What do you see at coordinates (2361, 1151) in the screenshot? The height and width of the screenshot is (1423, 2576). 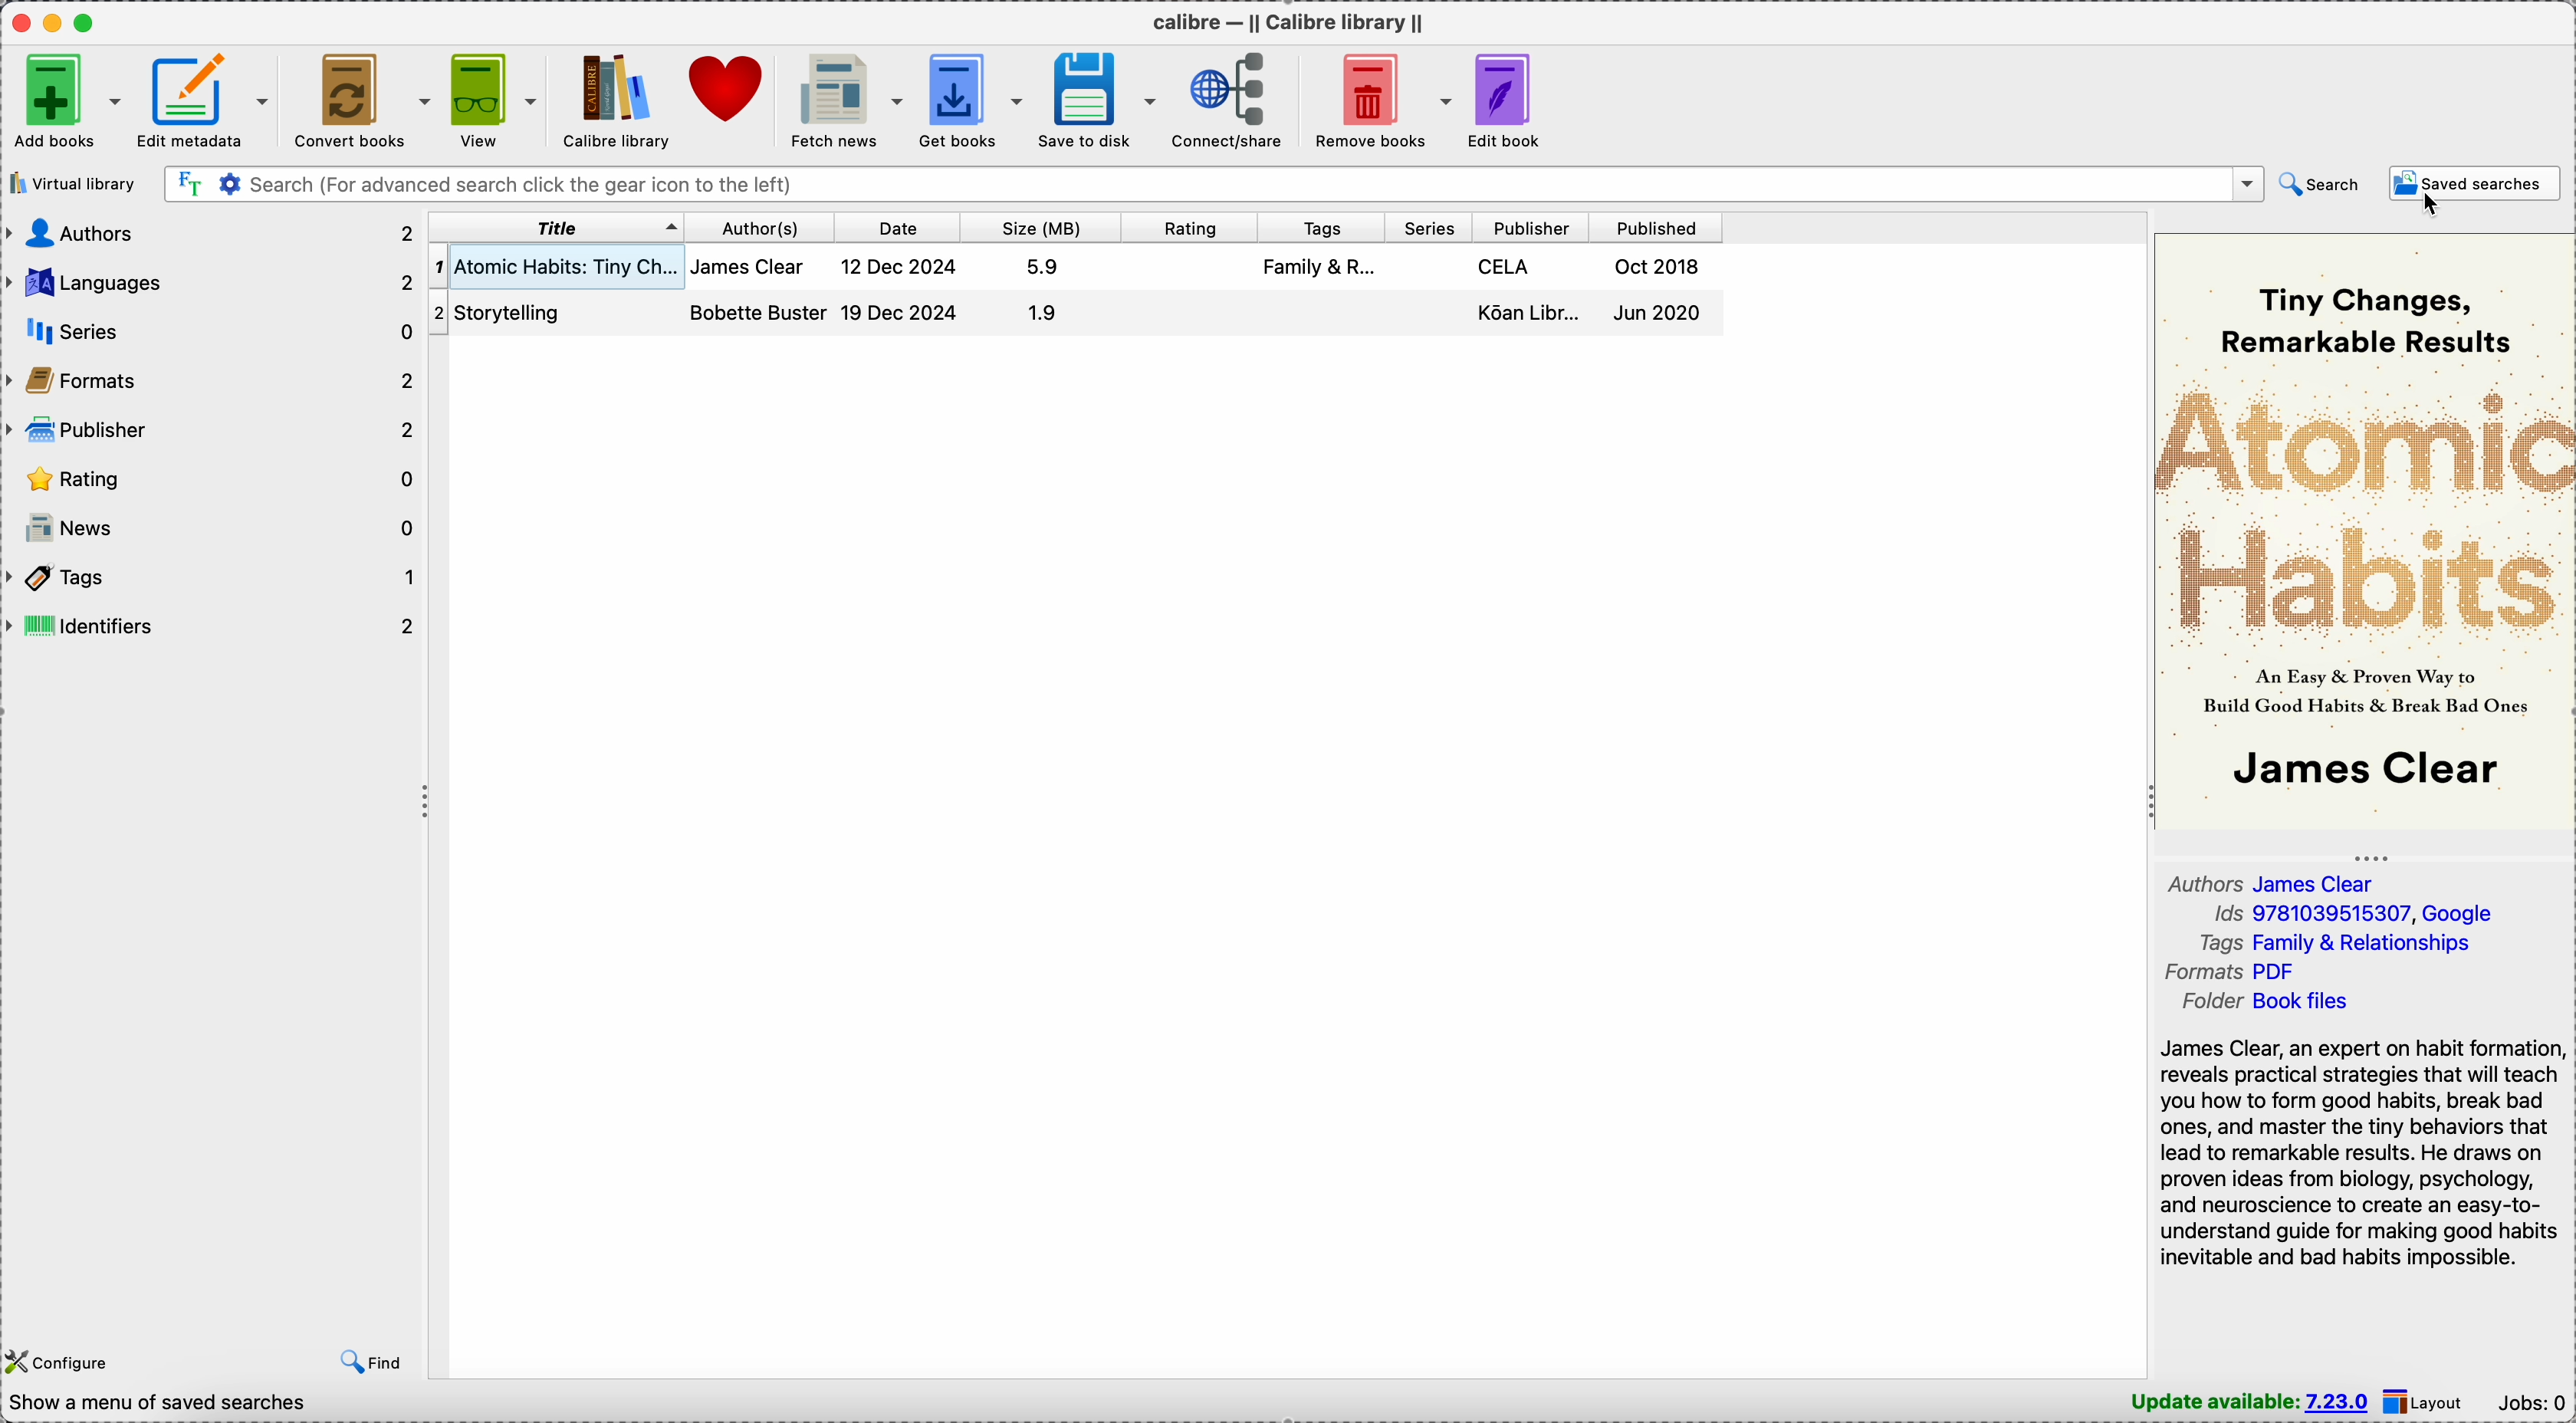 I see `James Clear, an expert on habit formation,
reveals practical strategies that will teach
you how to form good habits, break bad
ones, and master the tiny behaviors that
lead to remarkable results. He draws on
proven ideas from biology, psychology,
and neuroscience to create an easy-to-
understand guide for making good habits
inevitable and bad habits impossible.` at bounding box center [2361, 1151].